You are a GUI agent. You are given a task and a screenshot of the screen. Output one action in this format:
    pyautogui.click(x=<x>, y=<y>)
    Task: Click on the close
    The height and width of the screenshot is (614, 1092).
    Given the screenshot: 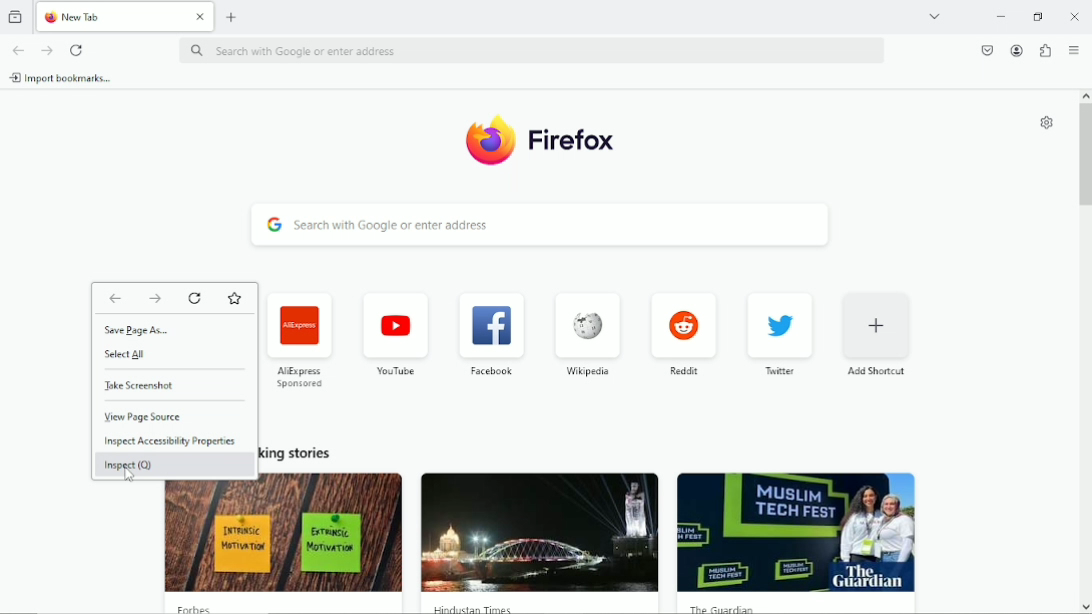 What is the action you would take?
    pyautogui.click(x=1072, y=16)
    